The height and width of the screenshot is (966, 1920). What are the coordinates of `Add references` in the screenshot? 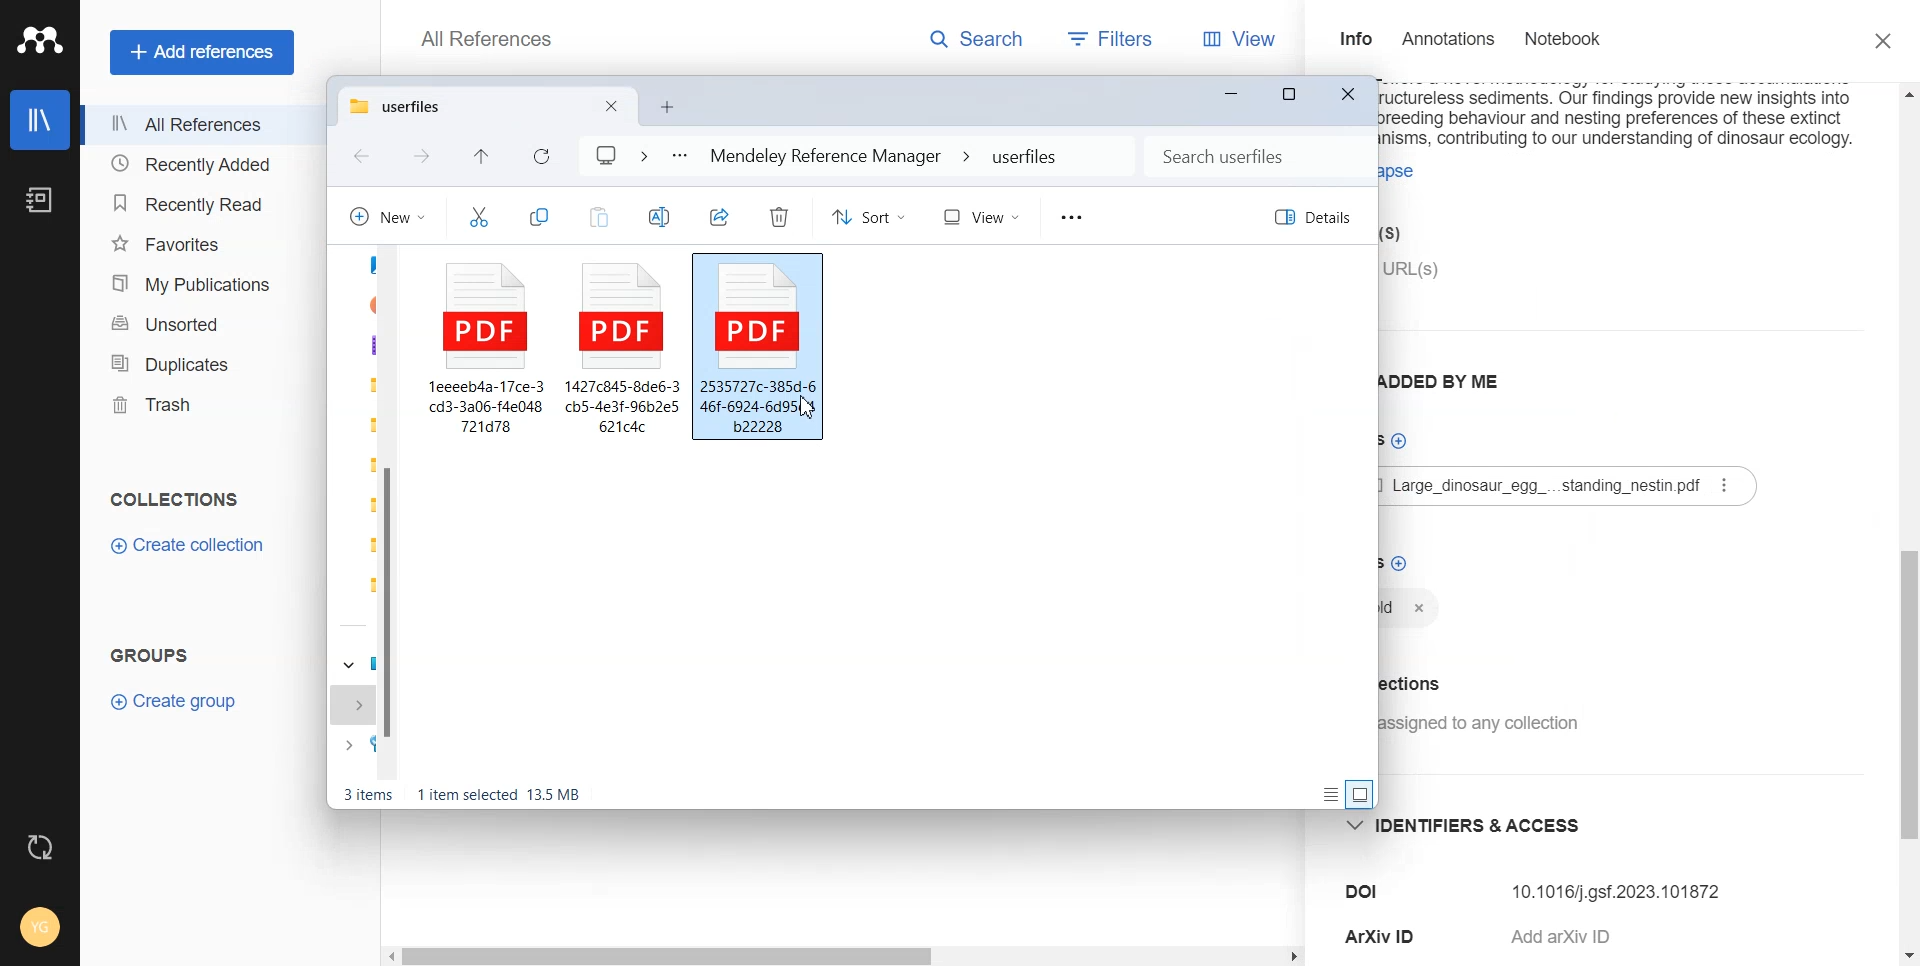 It's located at (203, 53).